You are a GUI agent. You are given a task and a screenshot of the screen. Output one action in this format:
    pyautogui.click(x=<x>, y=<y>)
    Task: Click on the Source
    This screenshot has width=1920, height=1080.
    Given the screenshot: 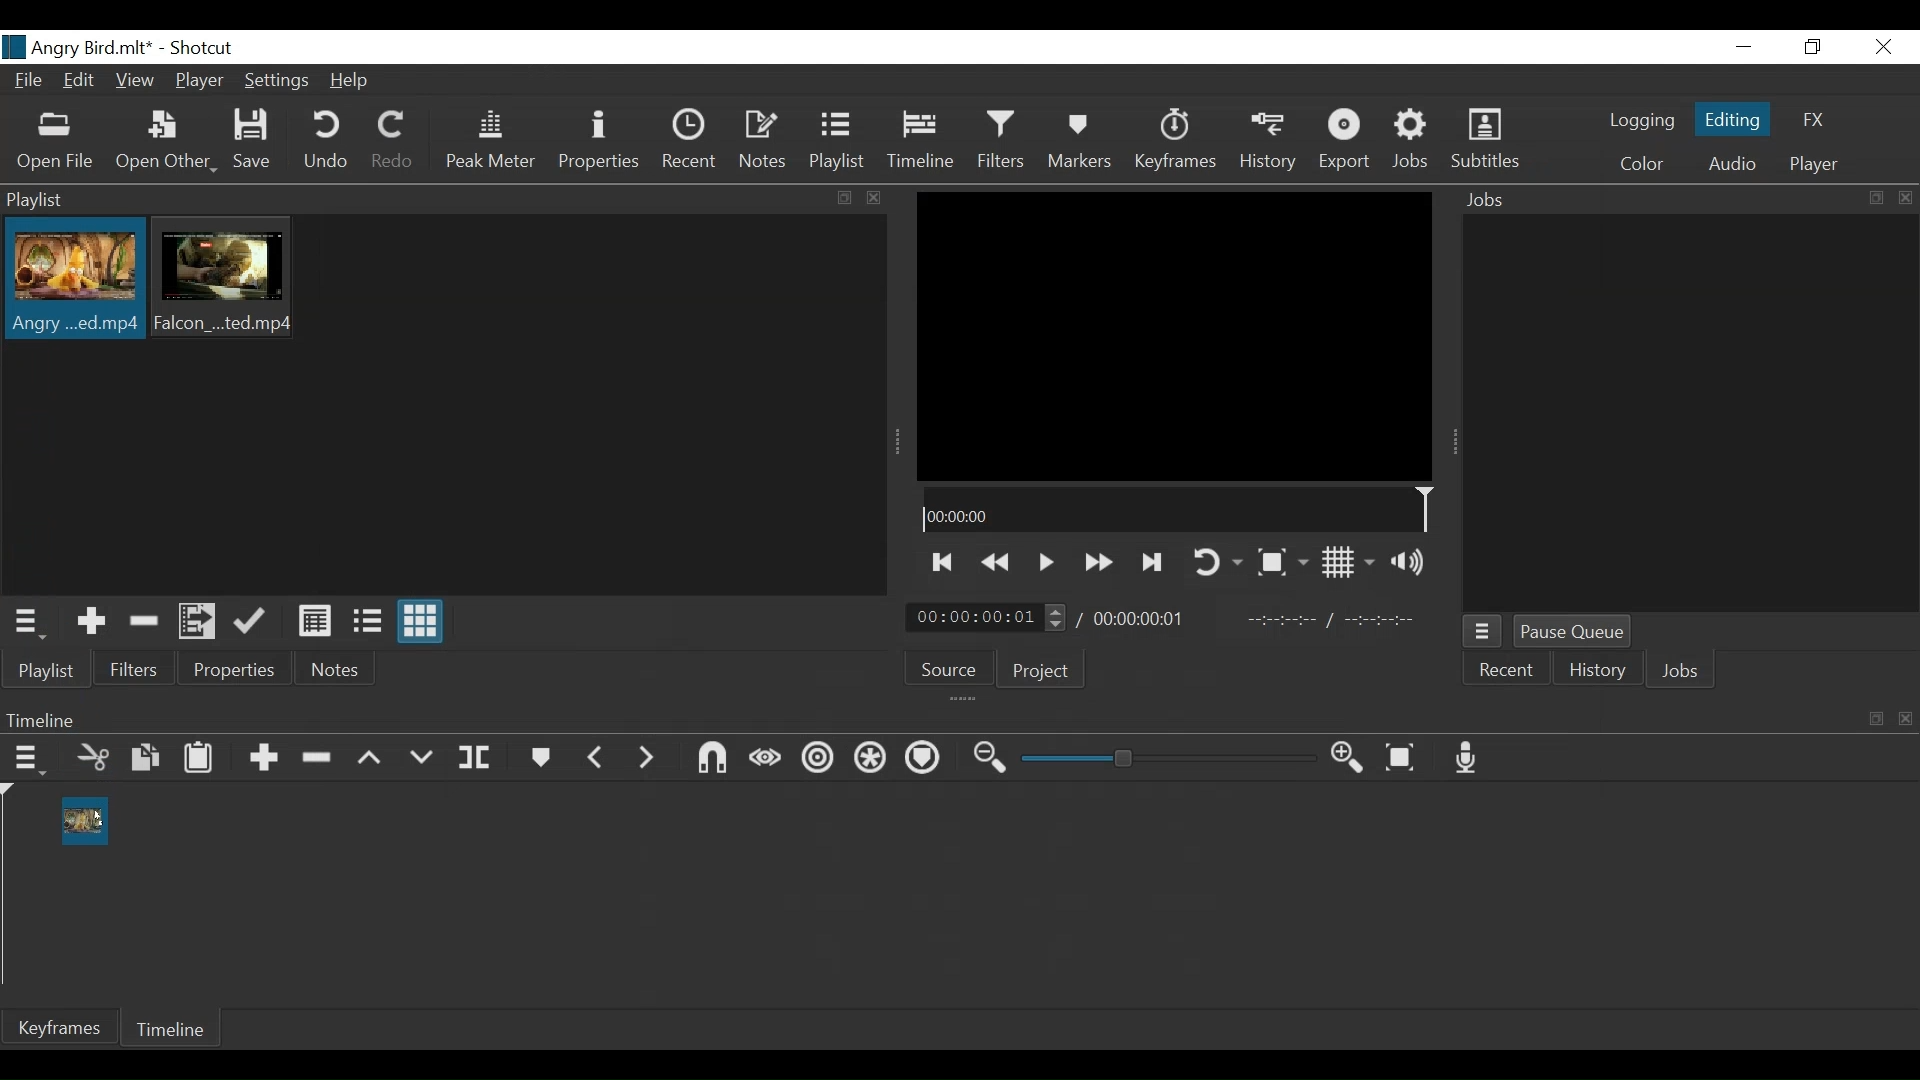 What is the action you would take?
    pyautogui.click(x=949, y=669)
    